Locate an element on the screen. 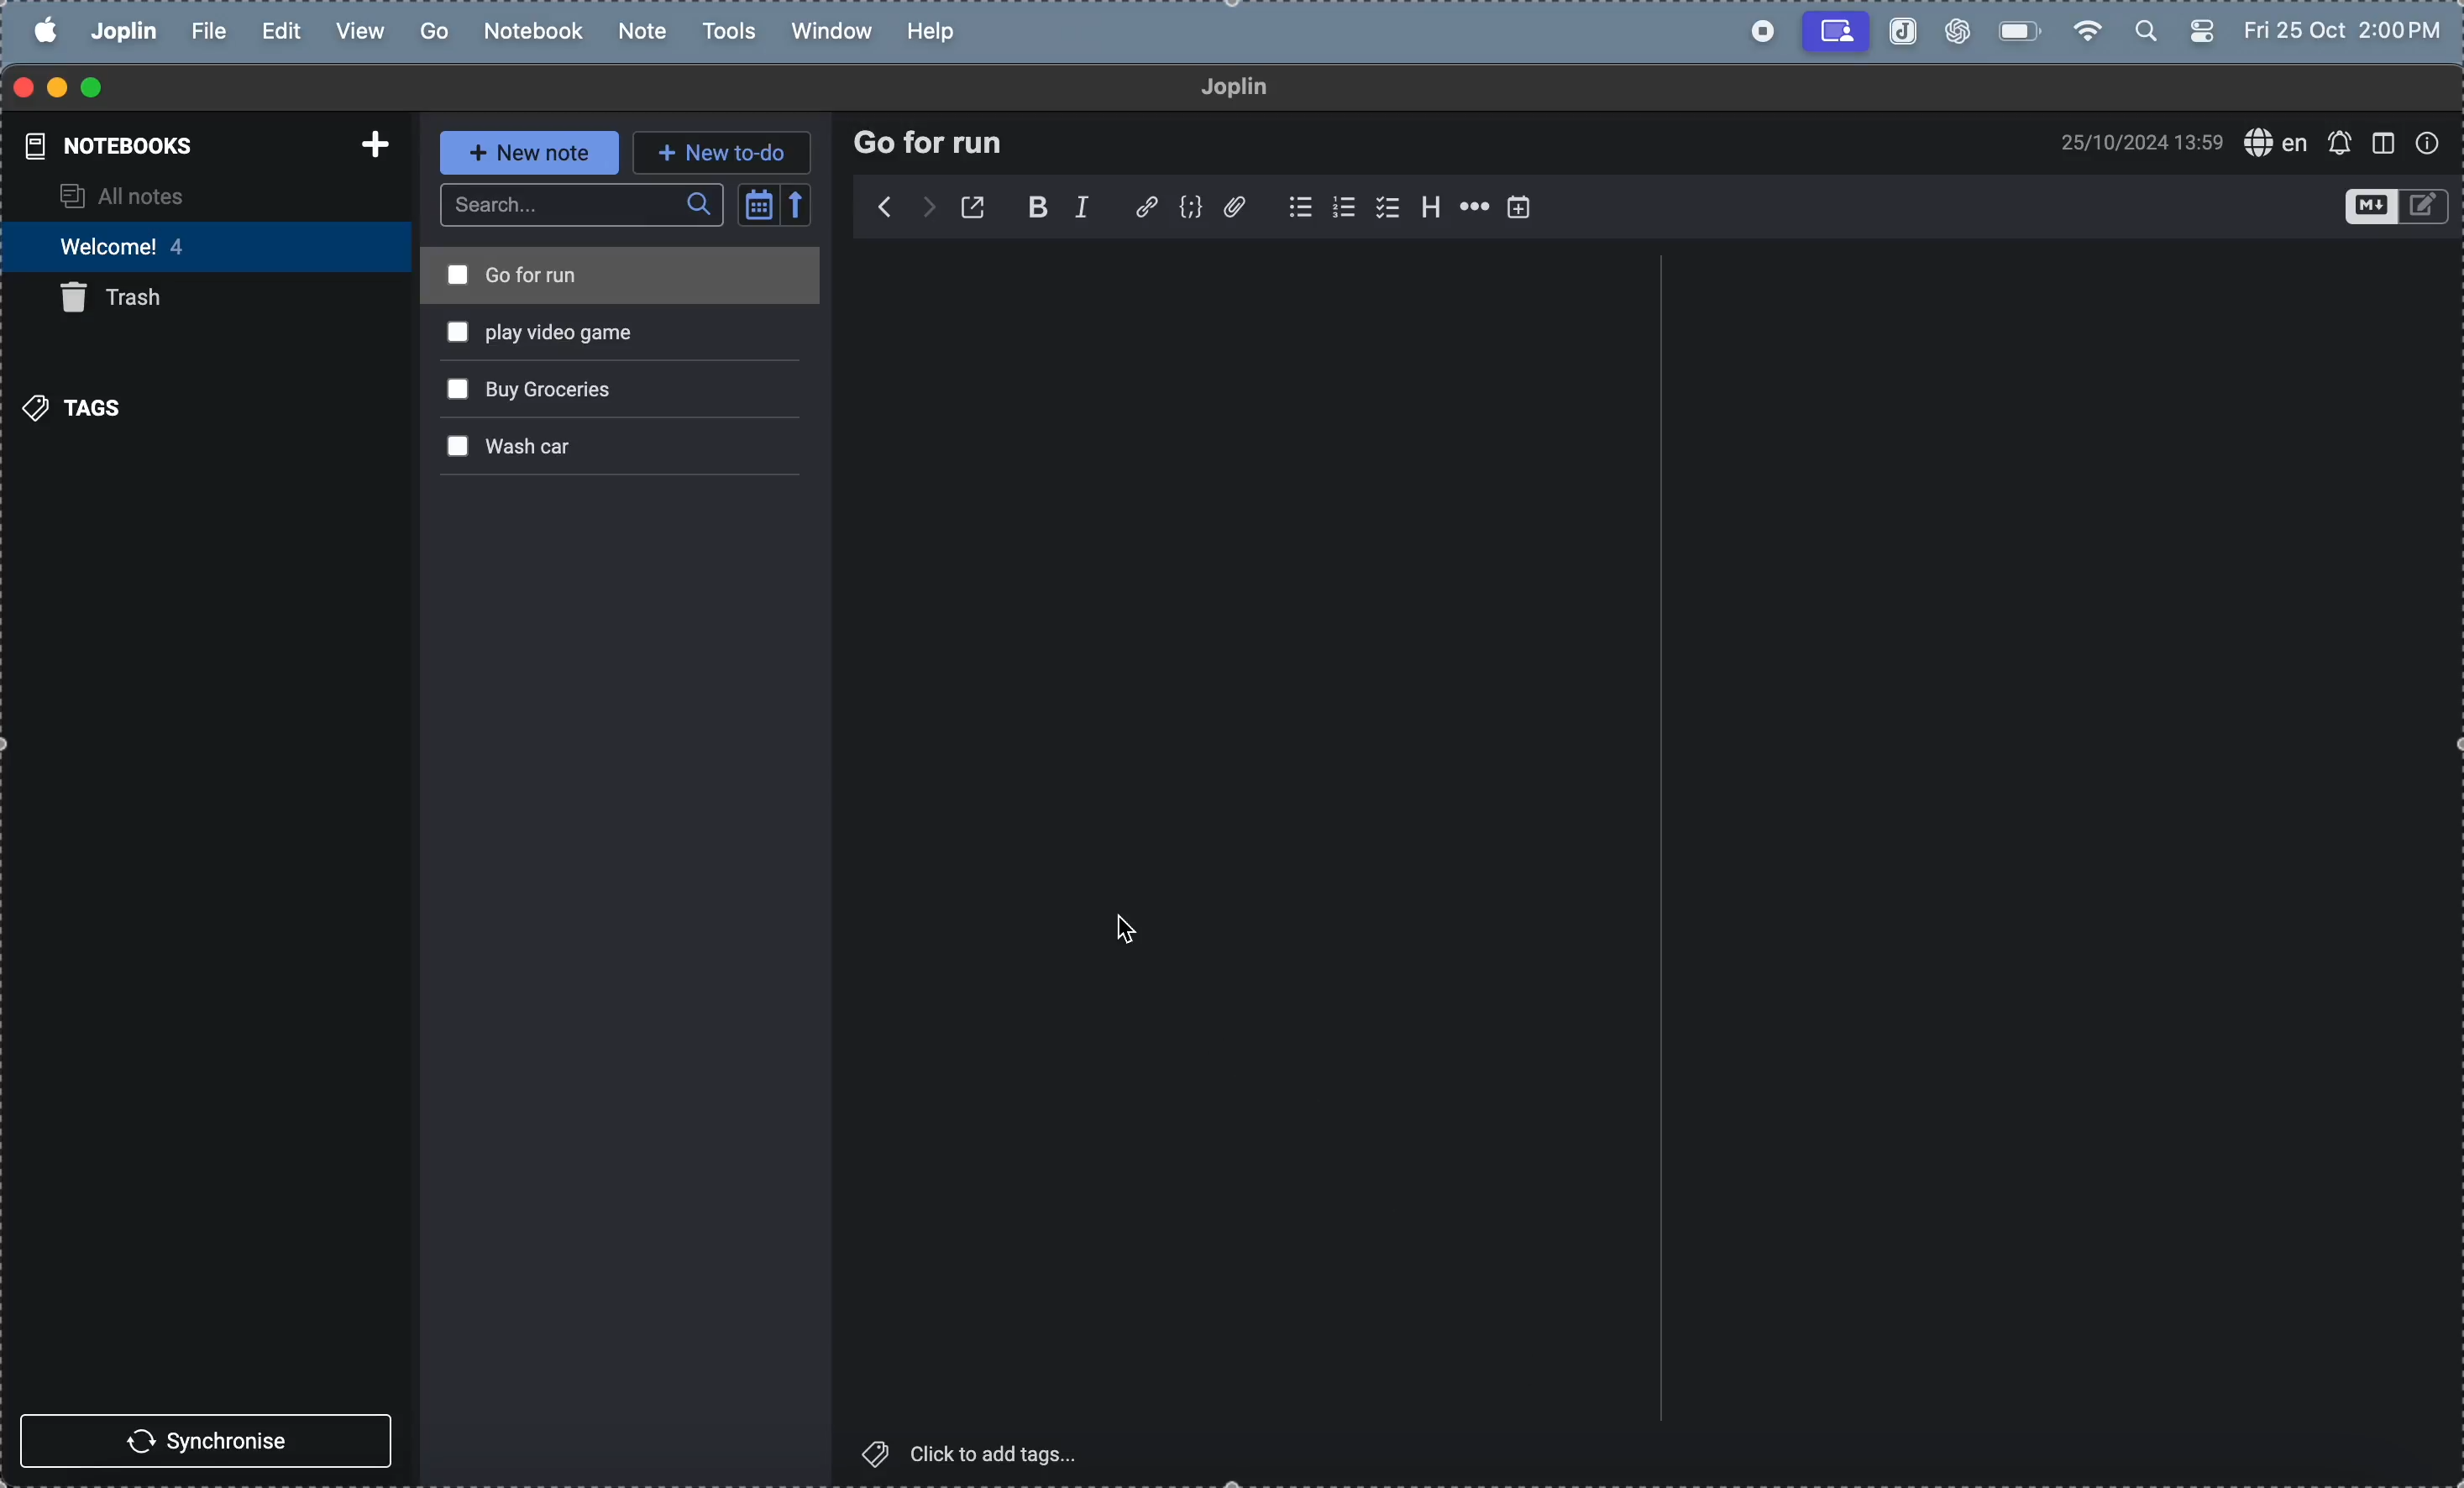 The width and height of the screenshot is (2464, 1488). bullet list is located at coordinates (1296, 205).